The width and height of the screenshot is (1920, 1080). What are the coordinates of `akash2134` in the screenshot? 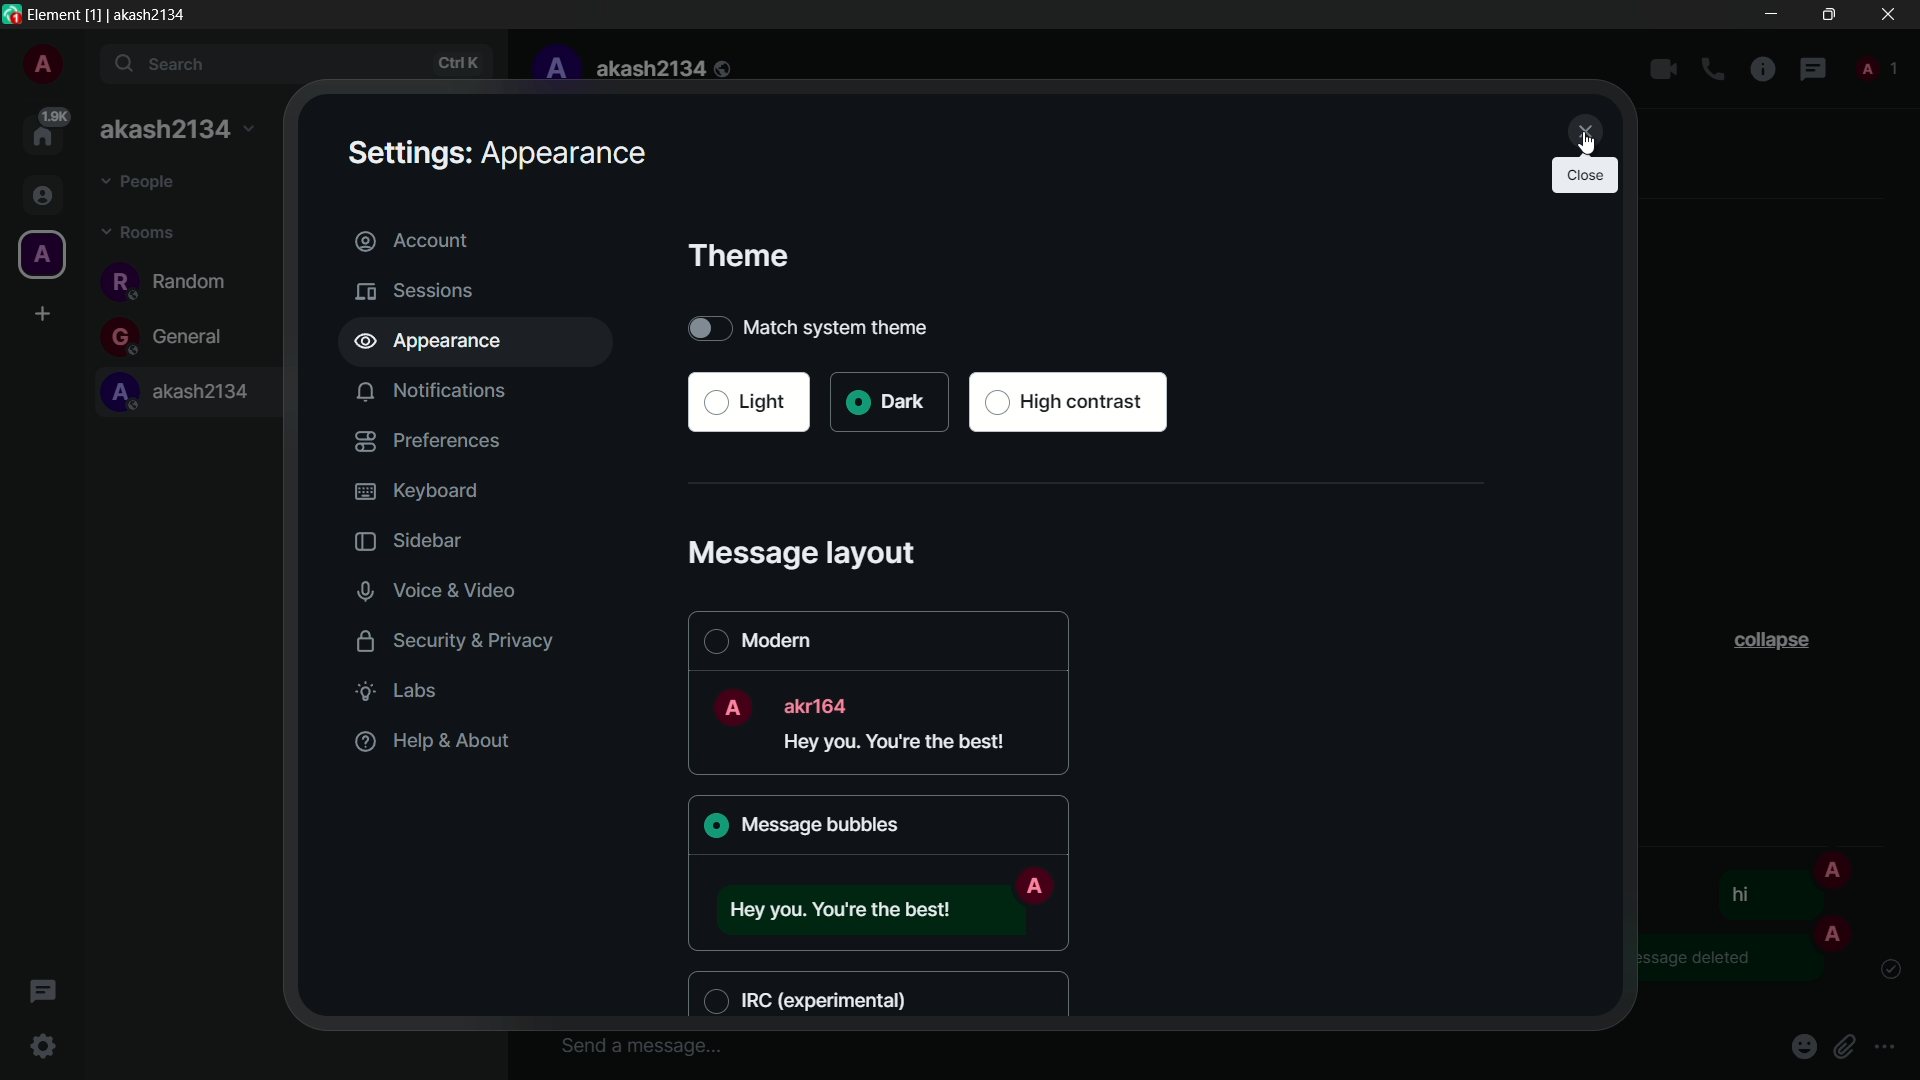 It's located at (665, 69).